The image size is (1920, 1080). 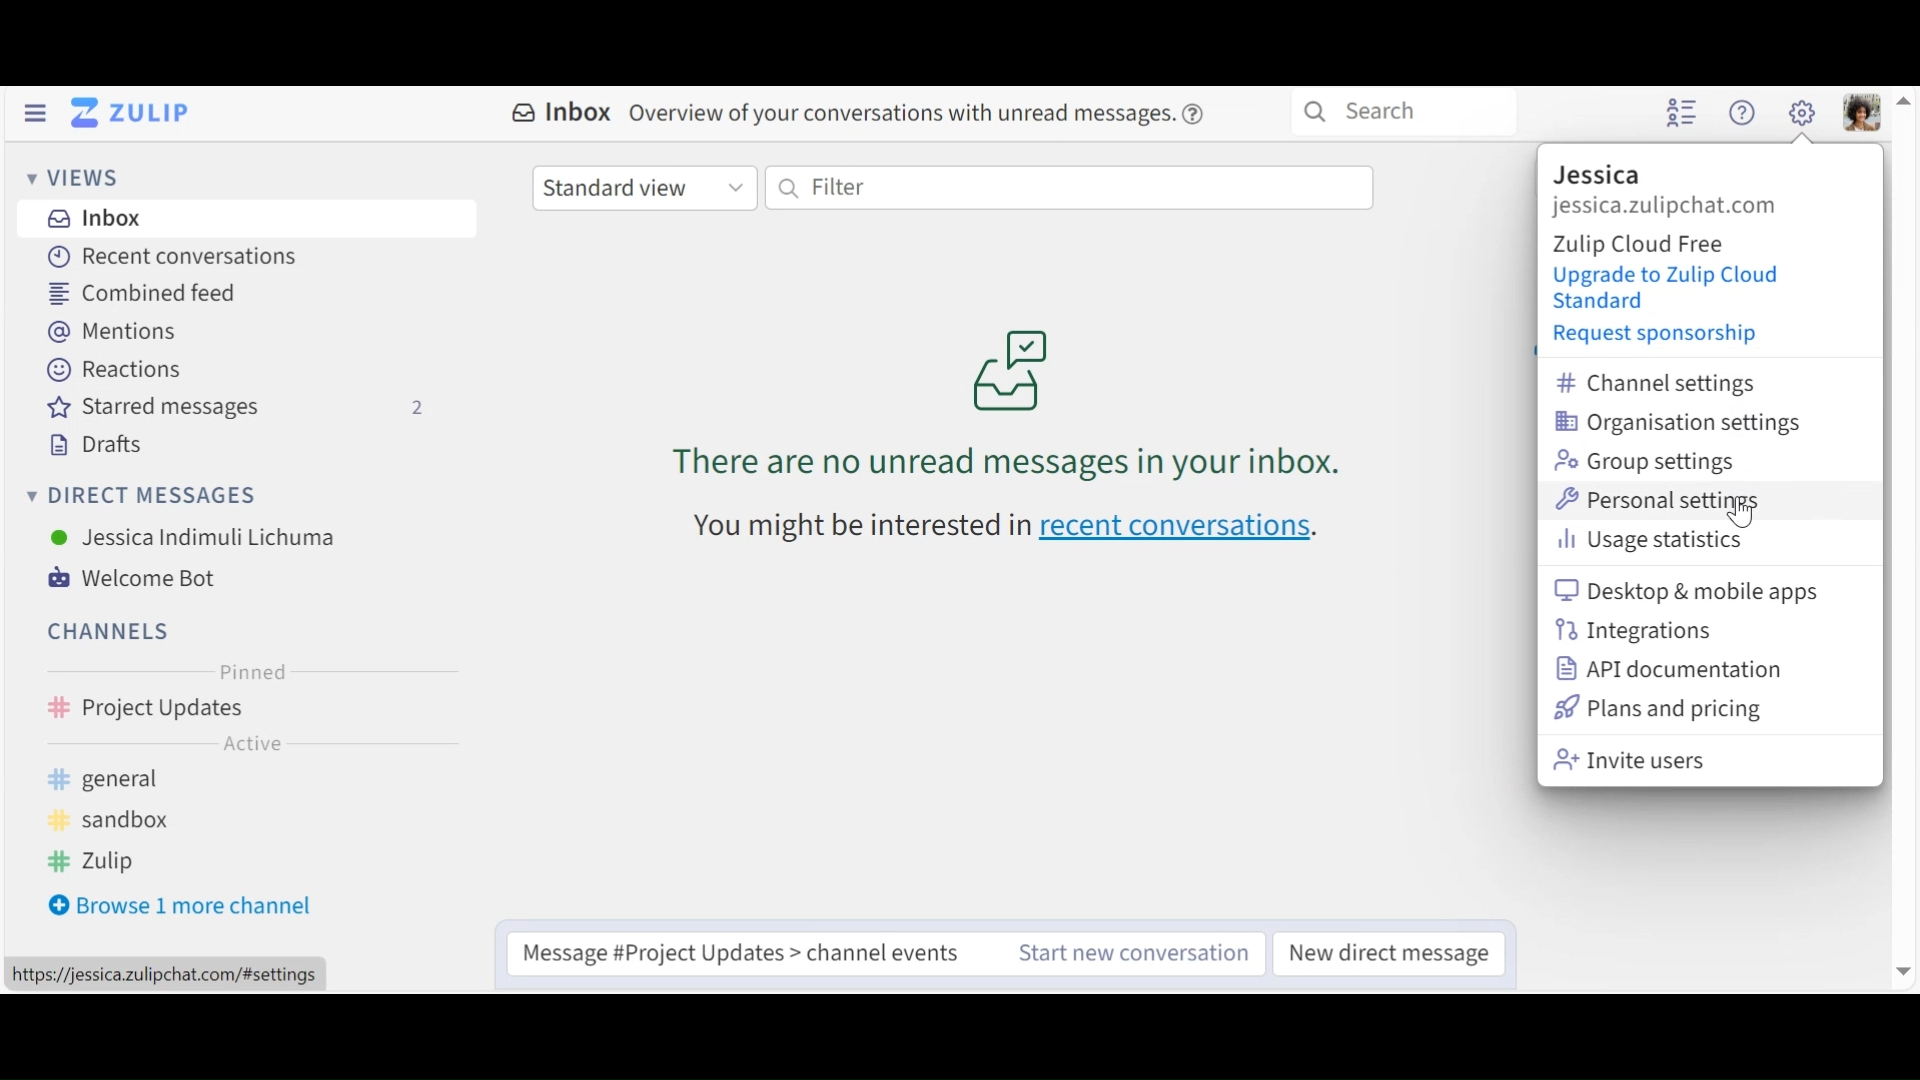 I want to click on Inbox , so click(x=868, y=116).